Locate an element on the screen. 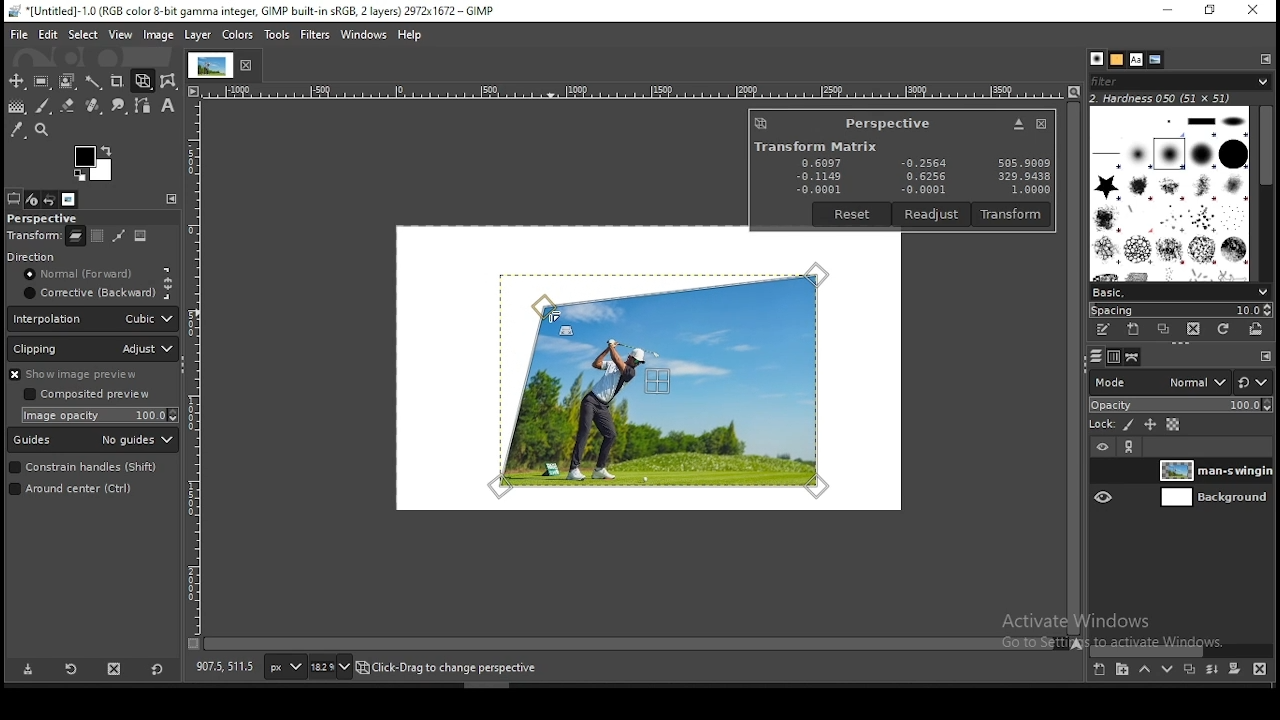 The image size is (1280, 720). man-swinging-golf-course.jpg (82.5) is located at coordinates (457, 670).